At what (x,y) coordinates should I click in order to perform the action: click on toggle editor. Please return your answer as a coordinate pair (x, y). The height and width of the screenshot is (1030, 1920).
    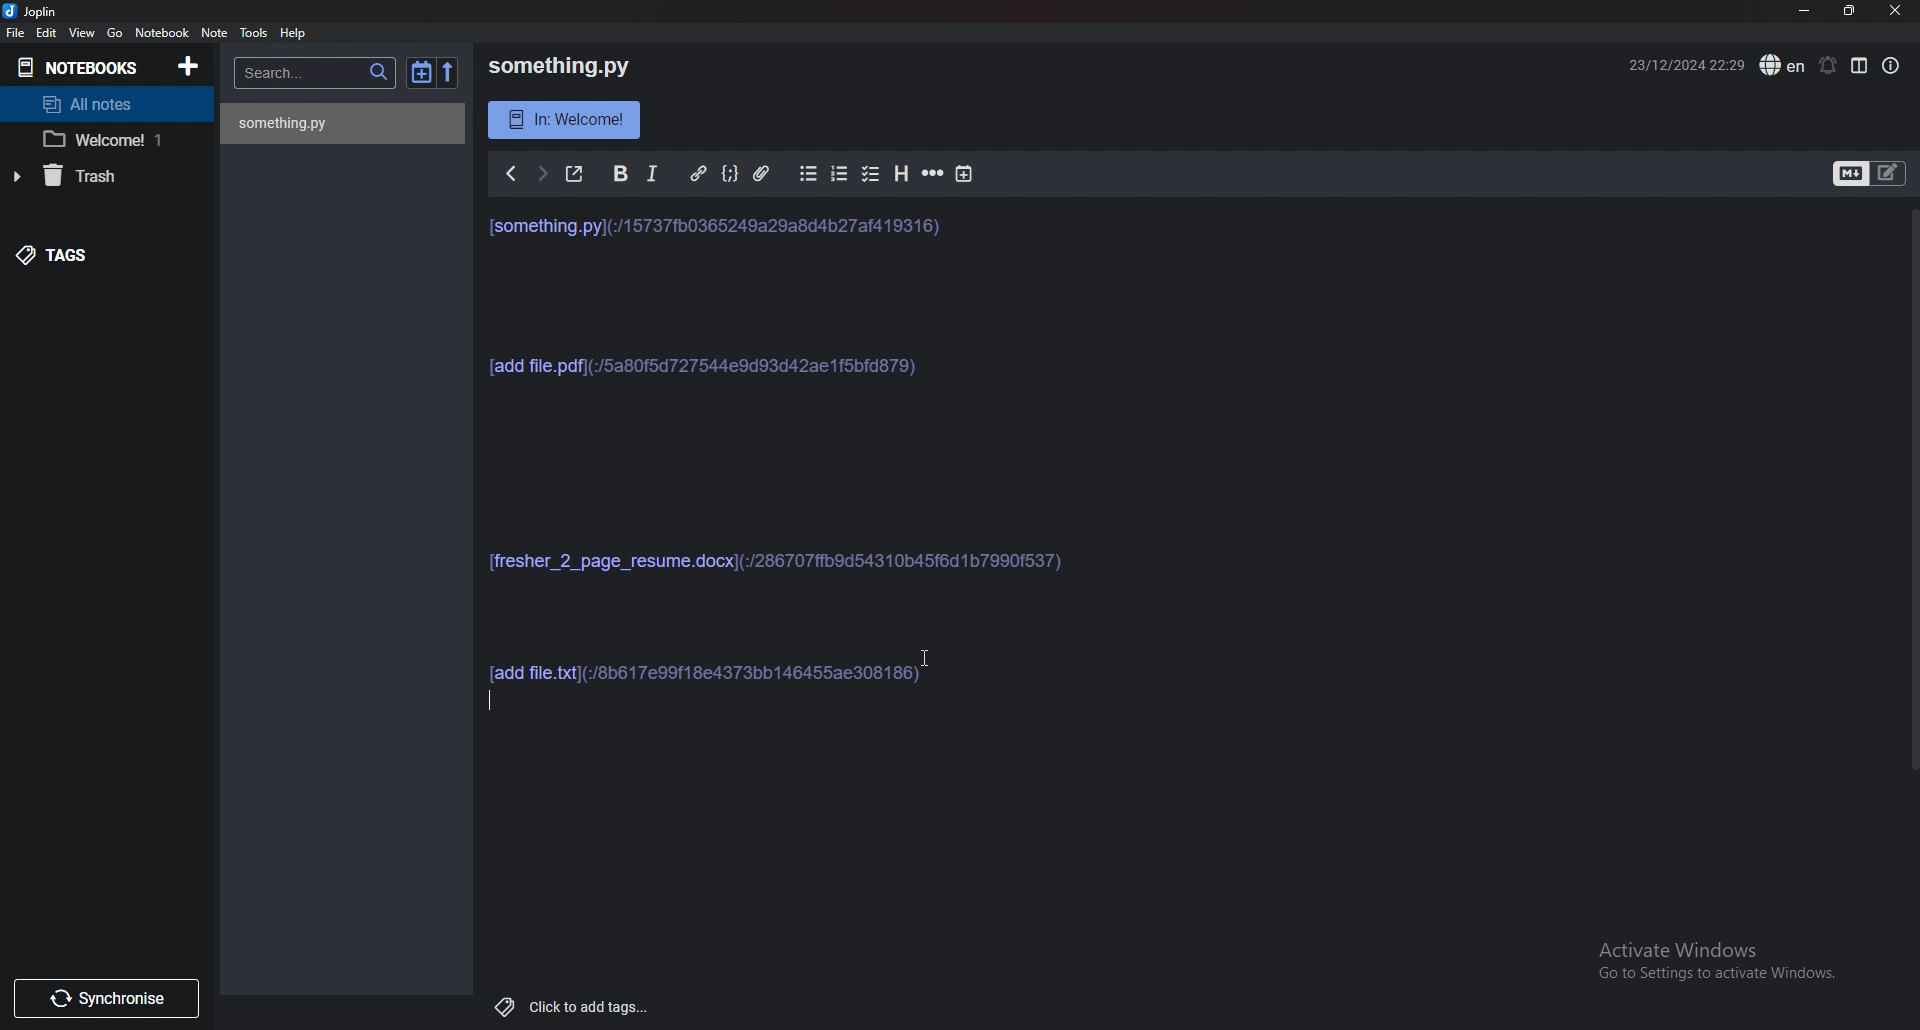
    Looking at the image, I should click on (1869, 172).